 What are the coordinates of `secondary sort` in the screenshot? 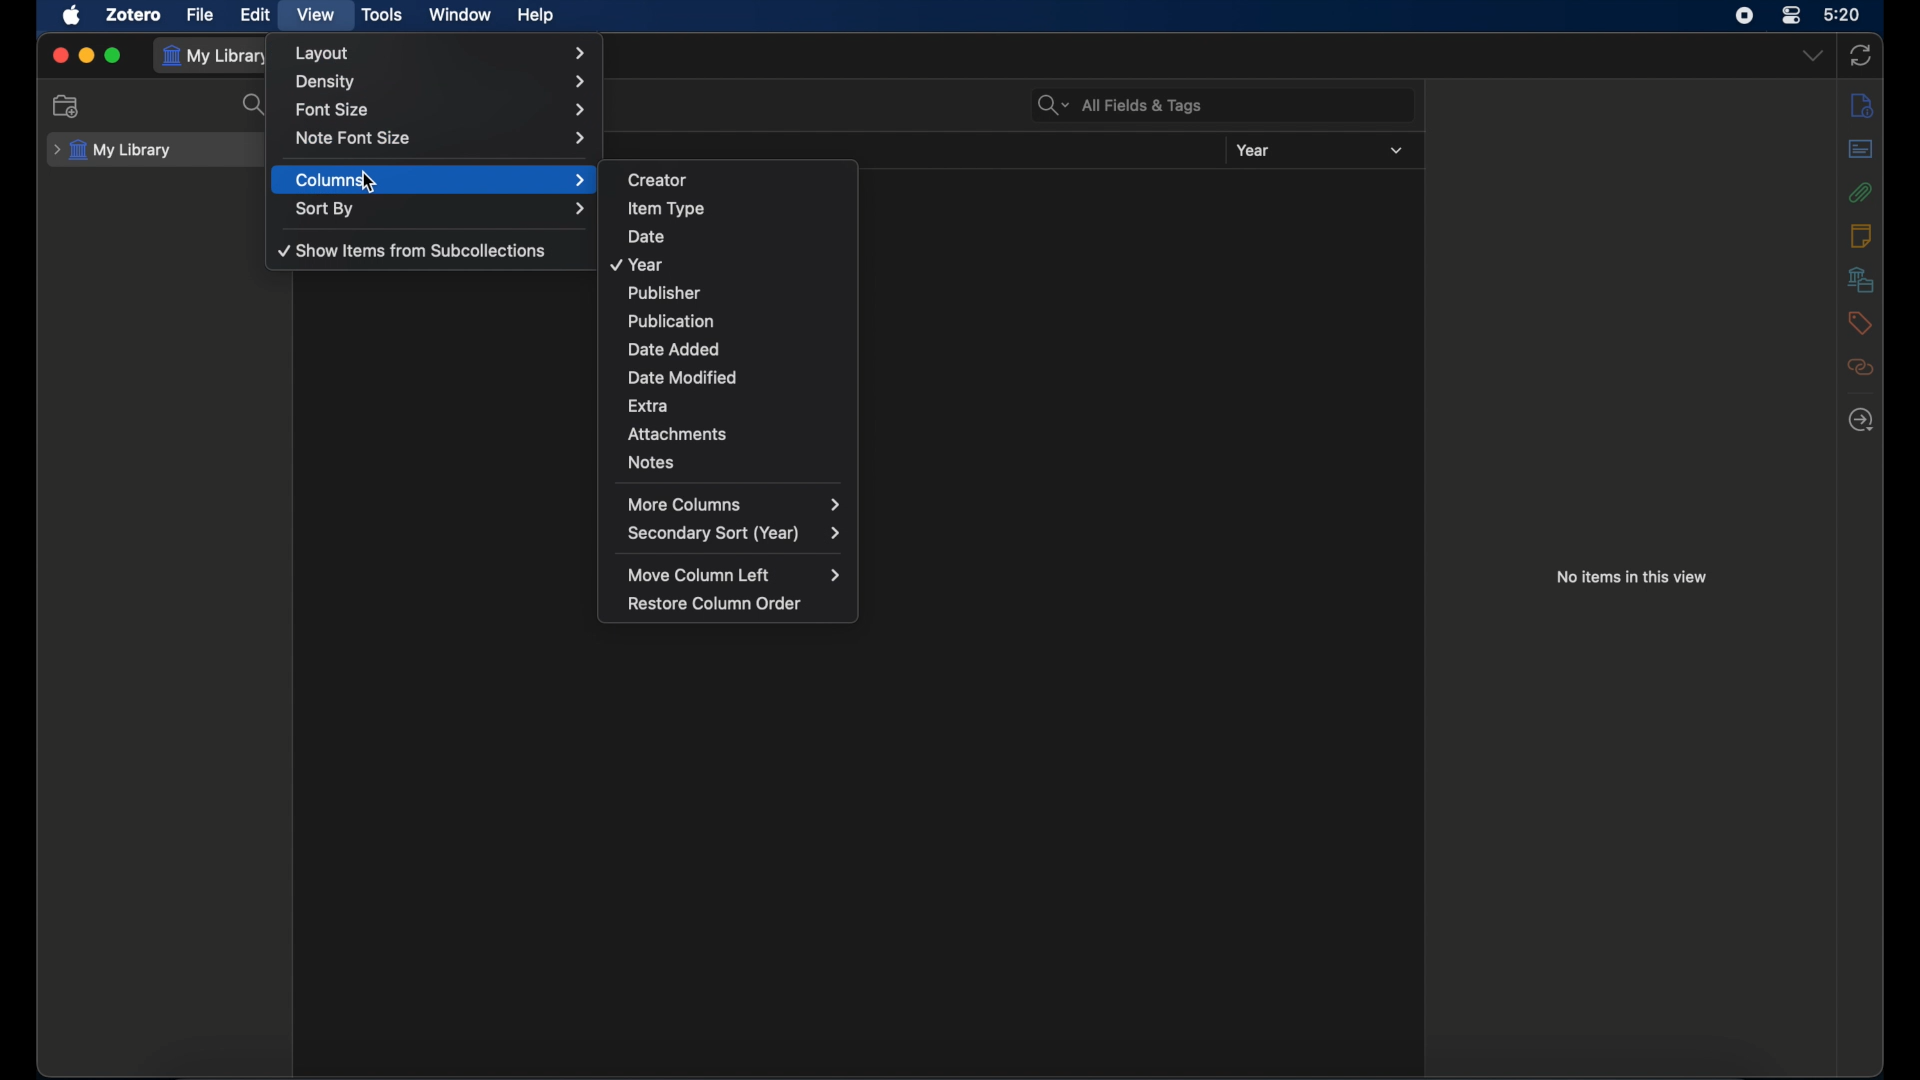 It's located at (734, 534).